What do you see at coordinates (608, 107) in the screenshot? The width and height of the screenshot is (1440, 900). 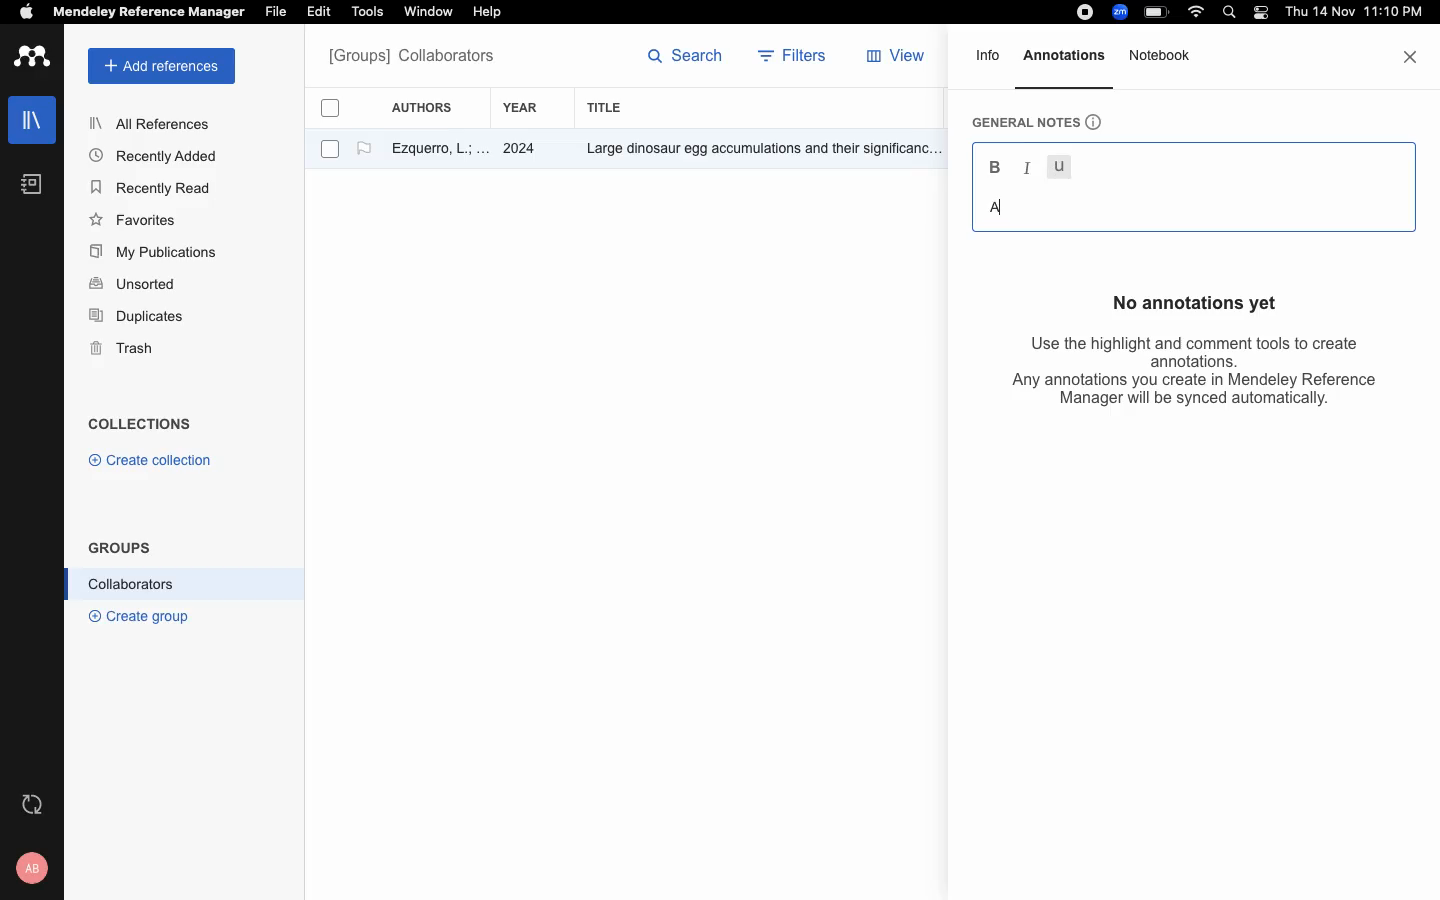 I see `title` at bounding box center [608, 107].